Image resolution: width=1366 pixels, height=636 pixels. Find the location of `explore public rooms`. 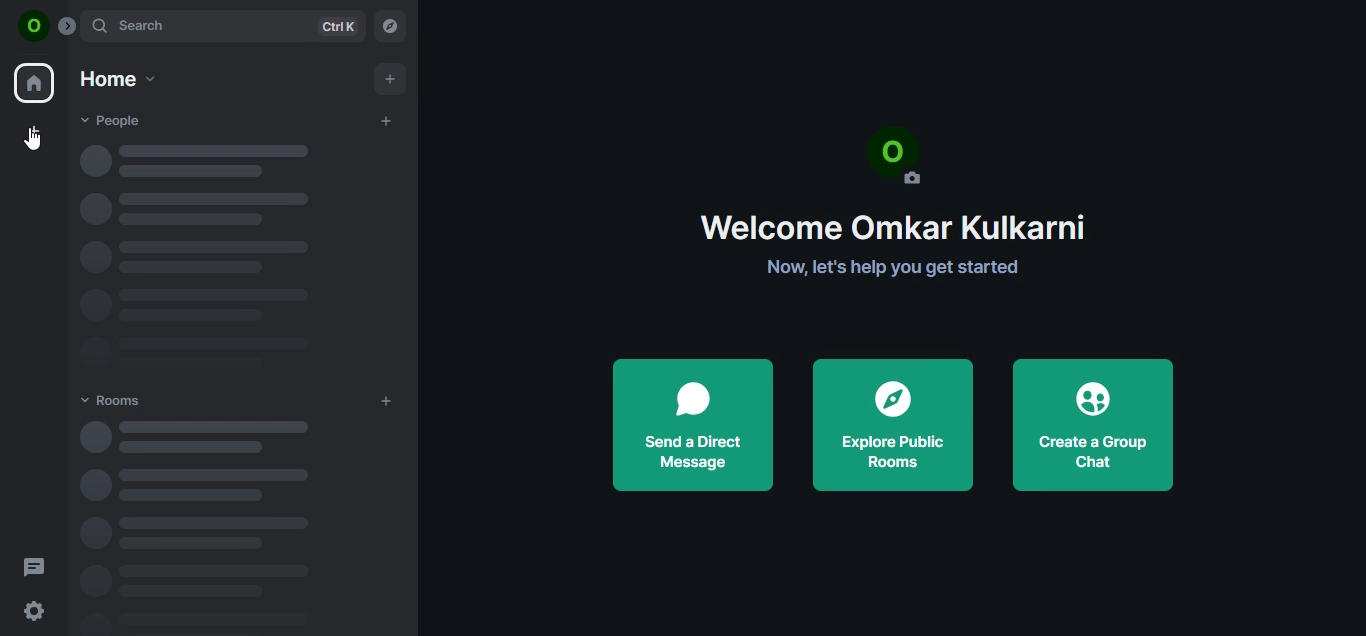

explore public rooms is located at coordinates (893, 423).